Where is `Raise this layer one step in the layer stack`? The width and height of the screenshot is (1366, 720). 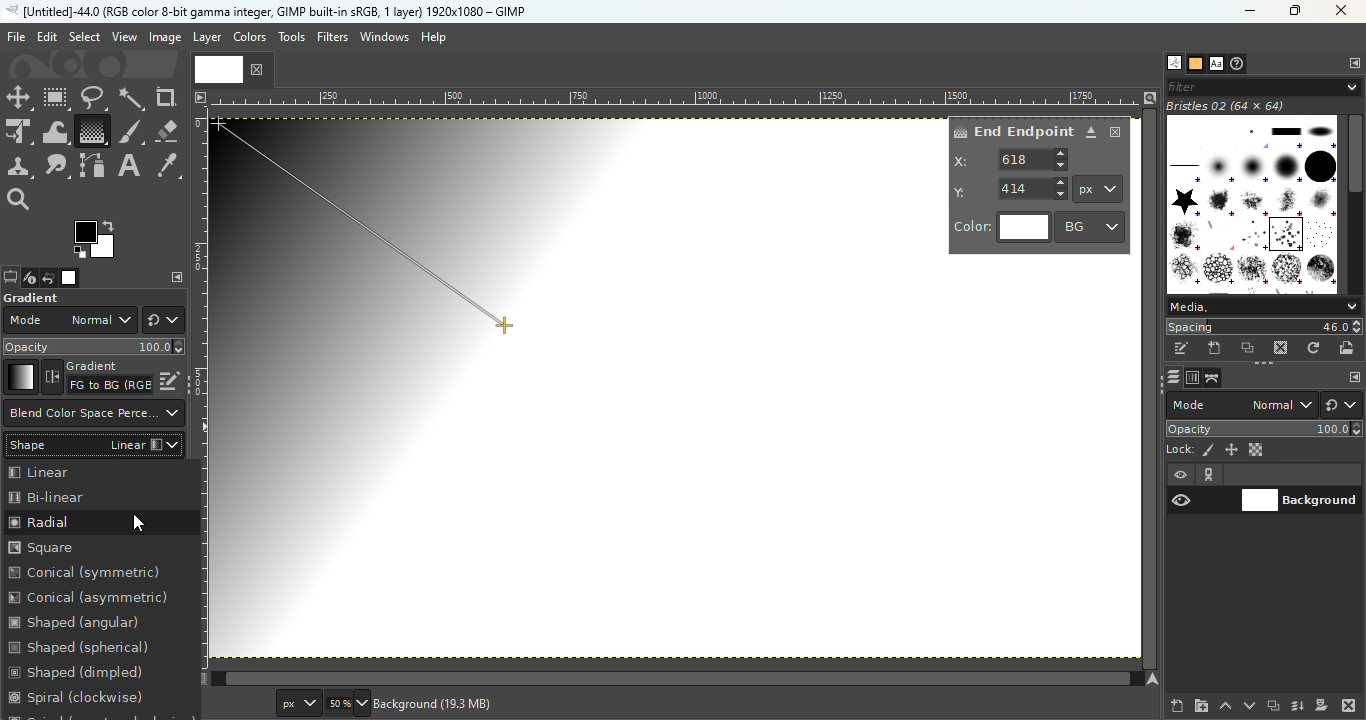
Raise this layer one step in the layer stack is located at coordinates (1226, 706).